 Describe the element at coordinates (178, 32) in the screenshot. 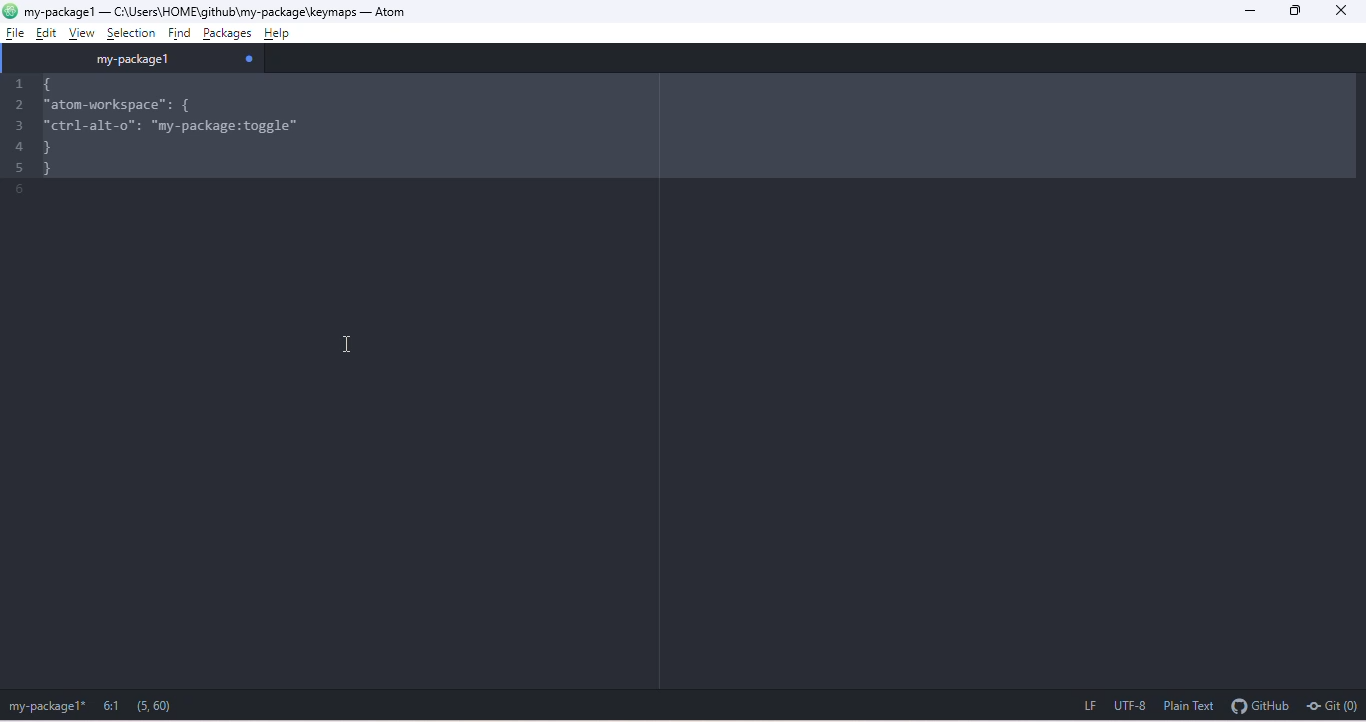

I see `find` at that location.